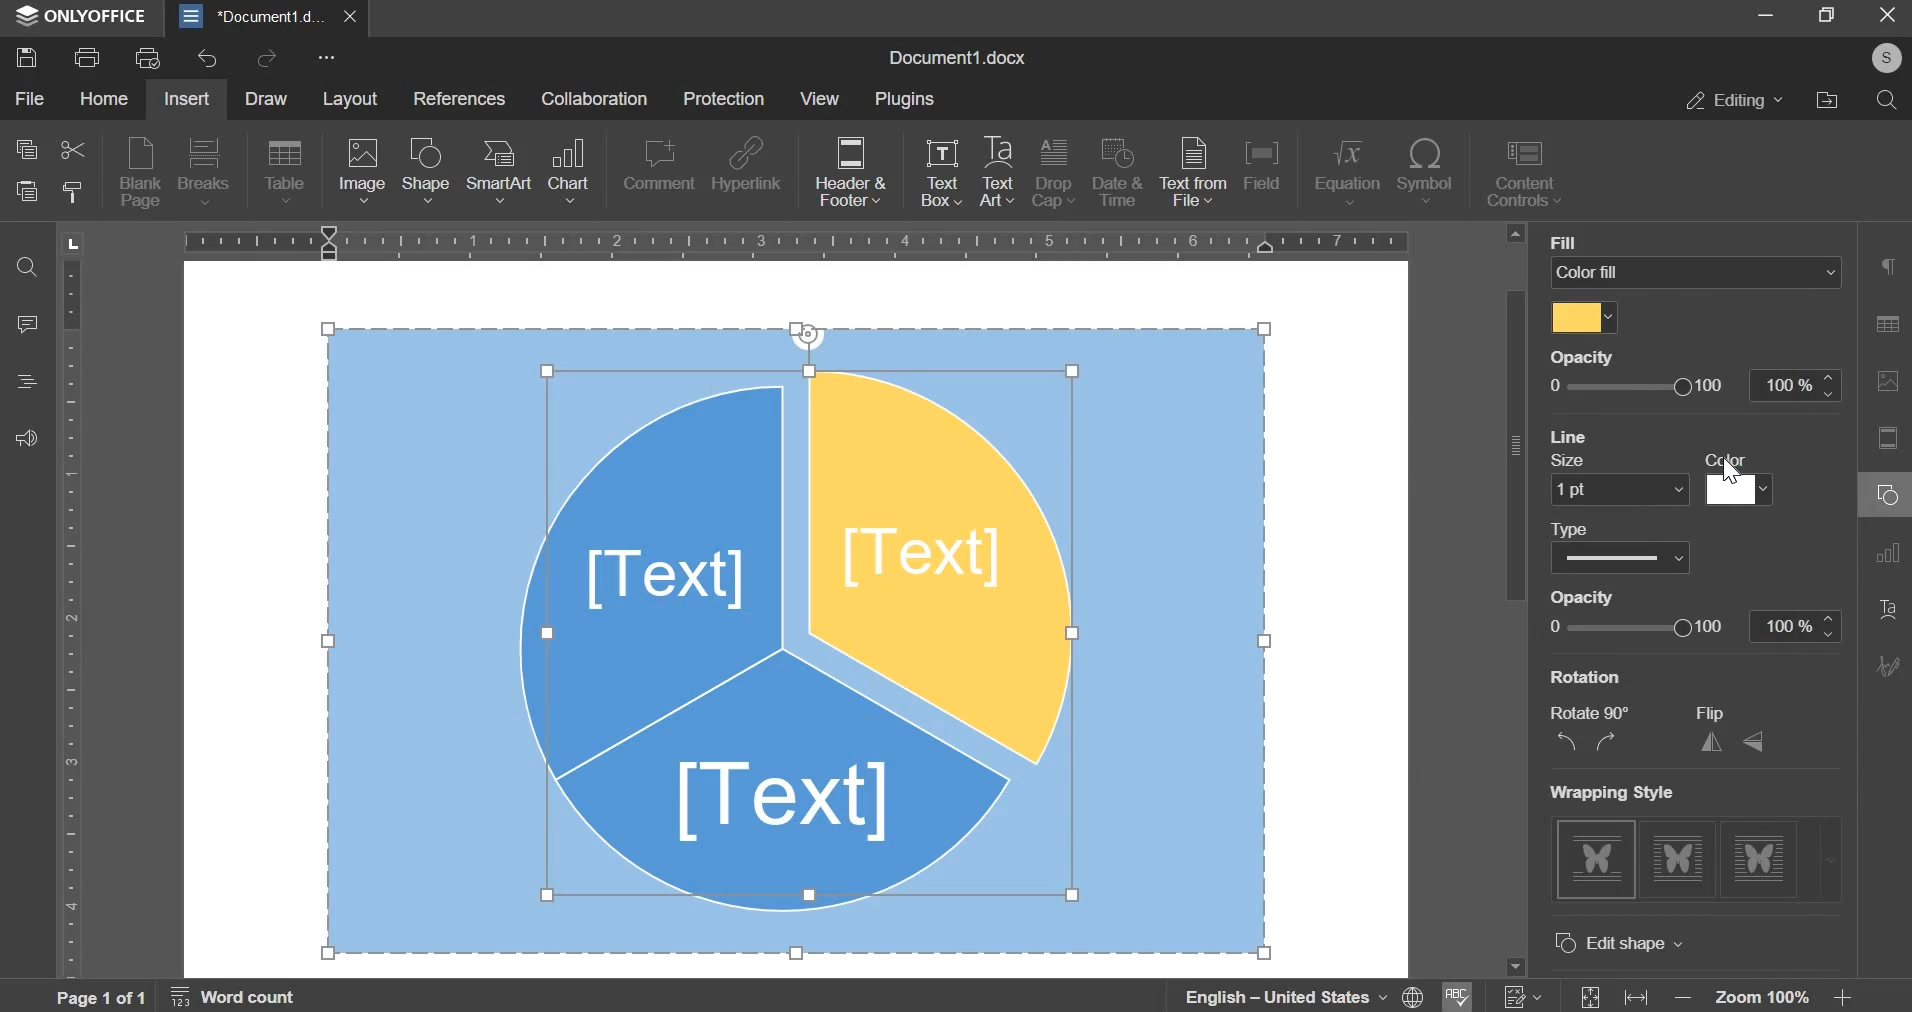 The width and height of the screenshot is (1912, 1012). I want to click on , so click(1571, 243).